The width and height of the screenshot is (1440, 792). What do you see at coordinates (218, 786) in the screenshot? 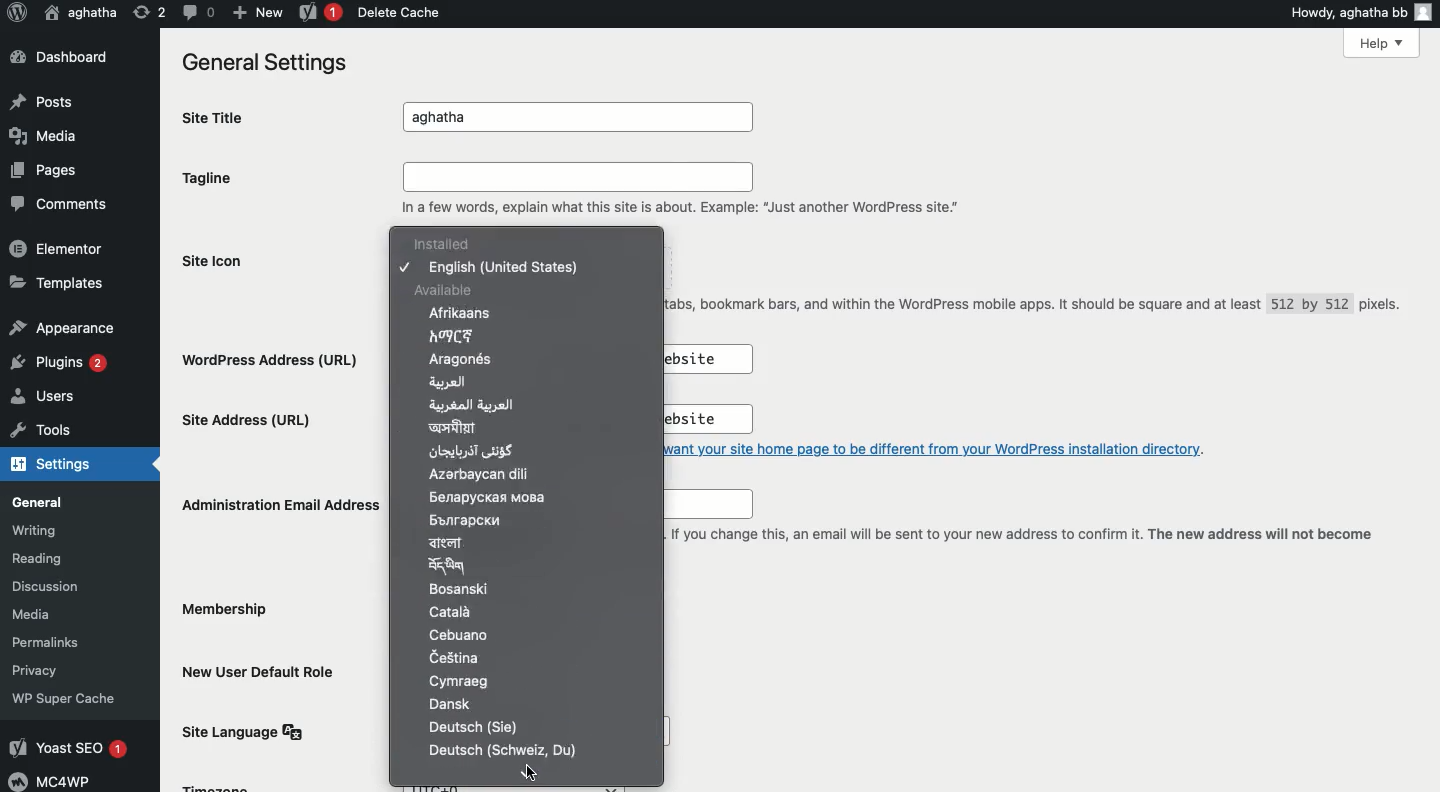
I see `Timezone` at bounding box center [218, 786].